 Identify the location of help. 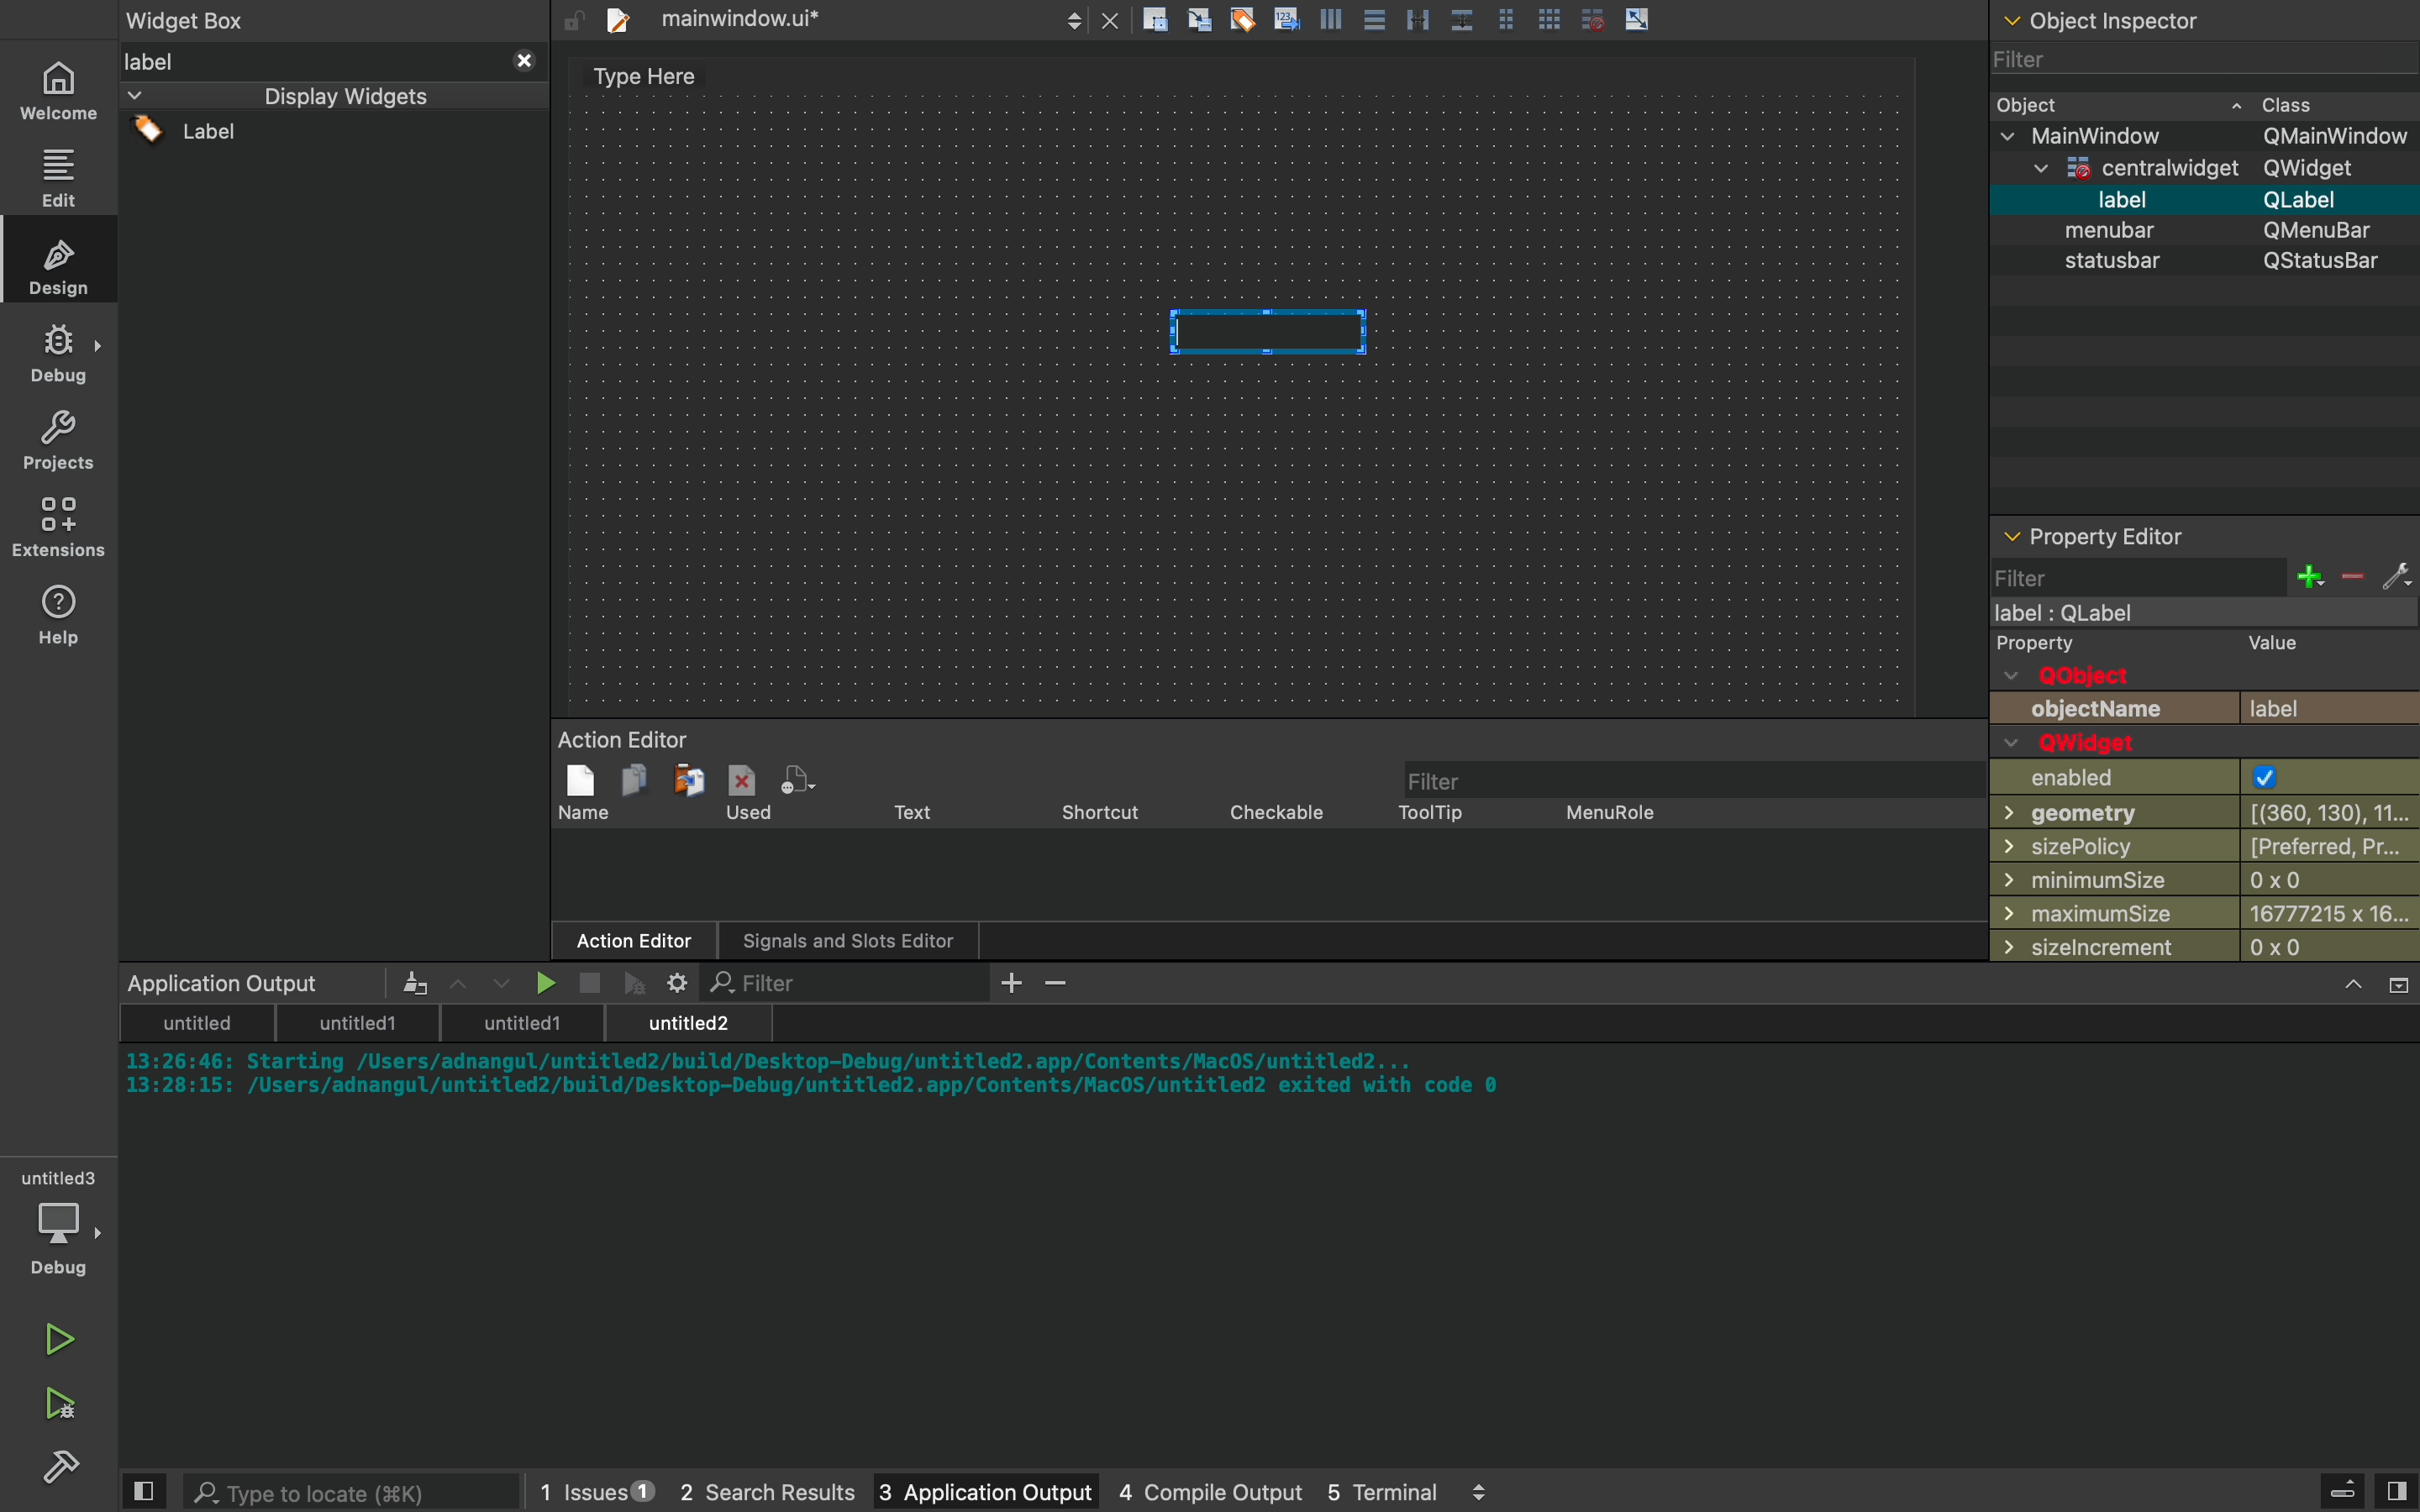
(60, 613).